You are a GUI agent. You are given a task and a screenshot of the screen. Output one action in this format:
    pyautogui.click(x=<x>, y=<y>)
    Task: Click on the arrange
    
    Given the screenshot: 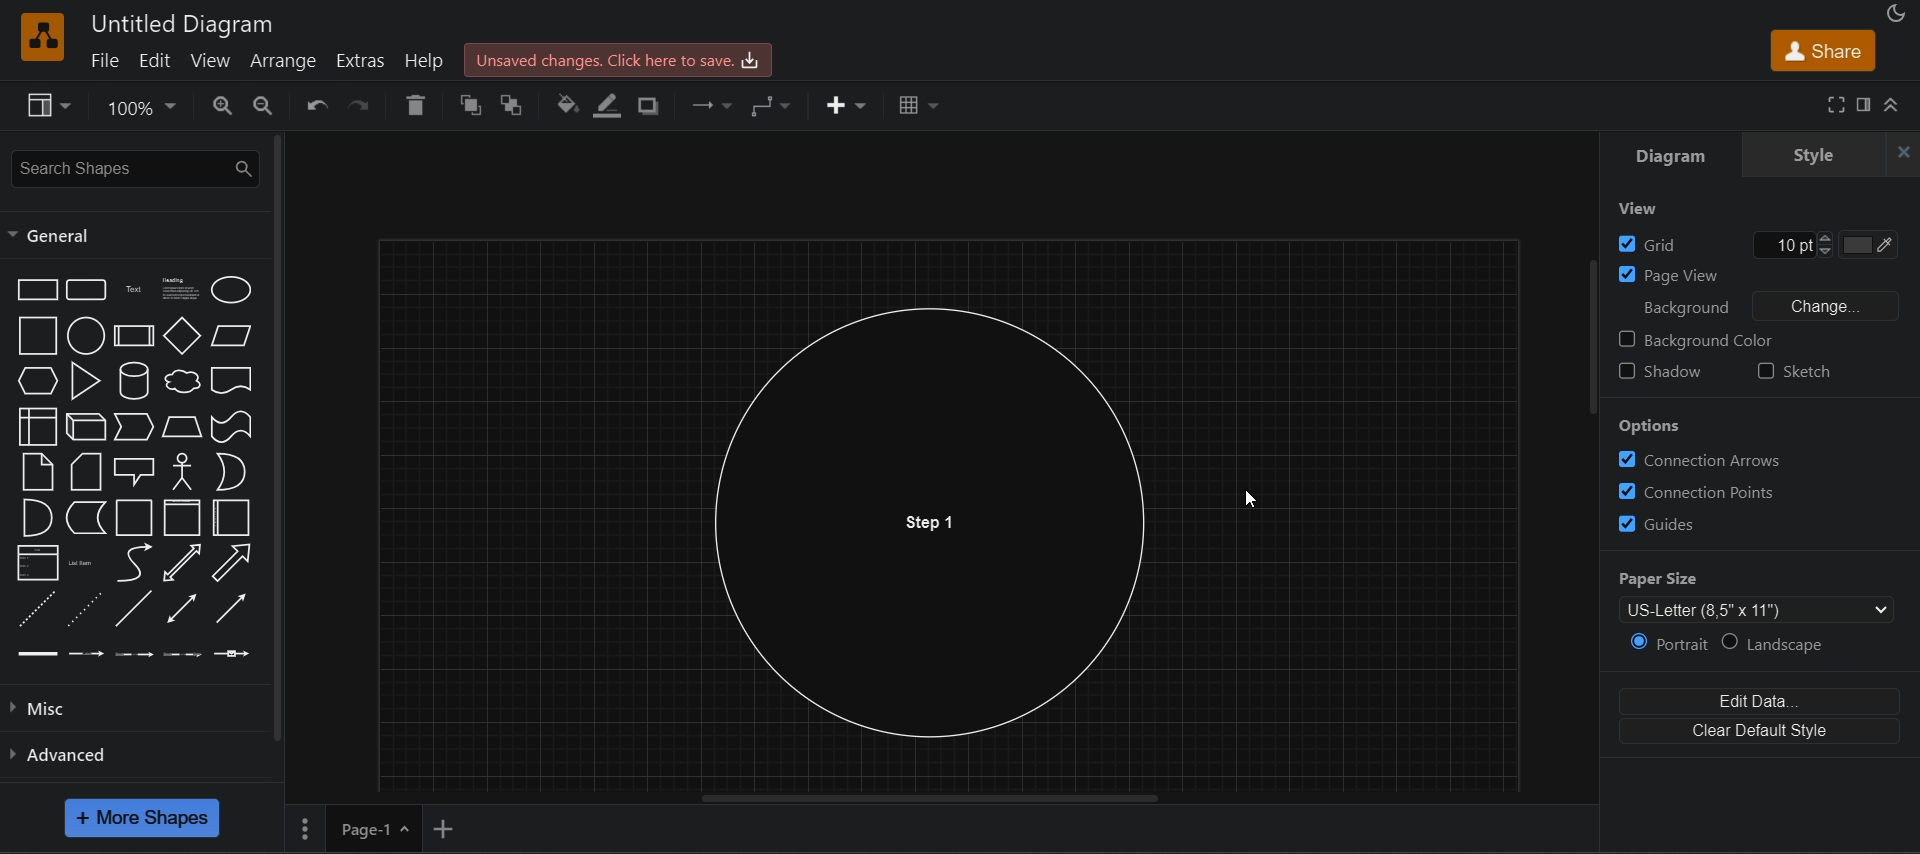 What is the action you would take?
    pyautogui.click(x=283, y=61)
    